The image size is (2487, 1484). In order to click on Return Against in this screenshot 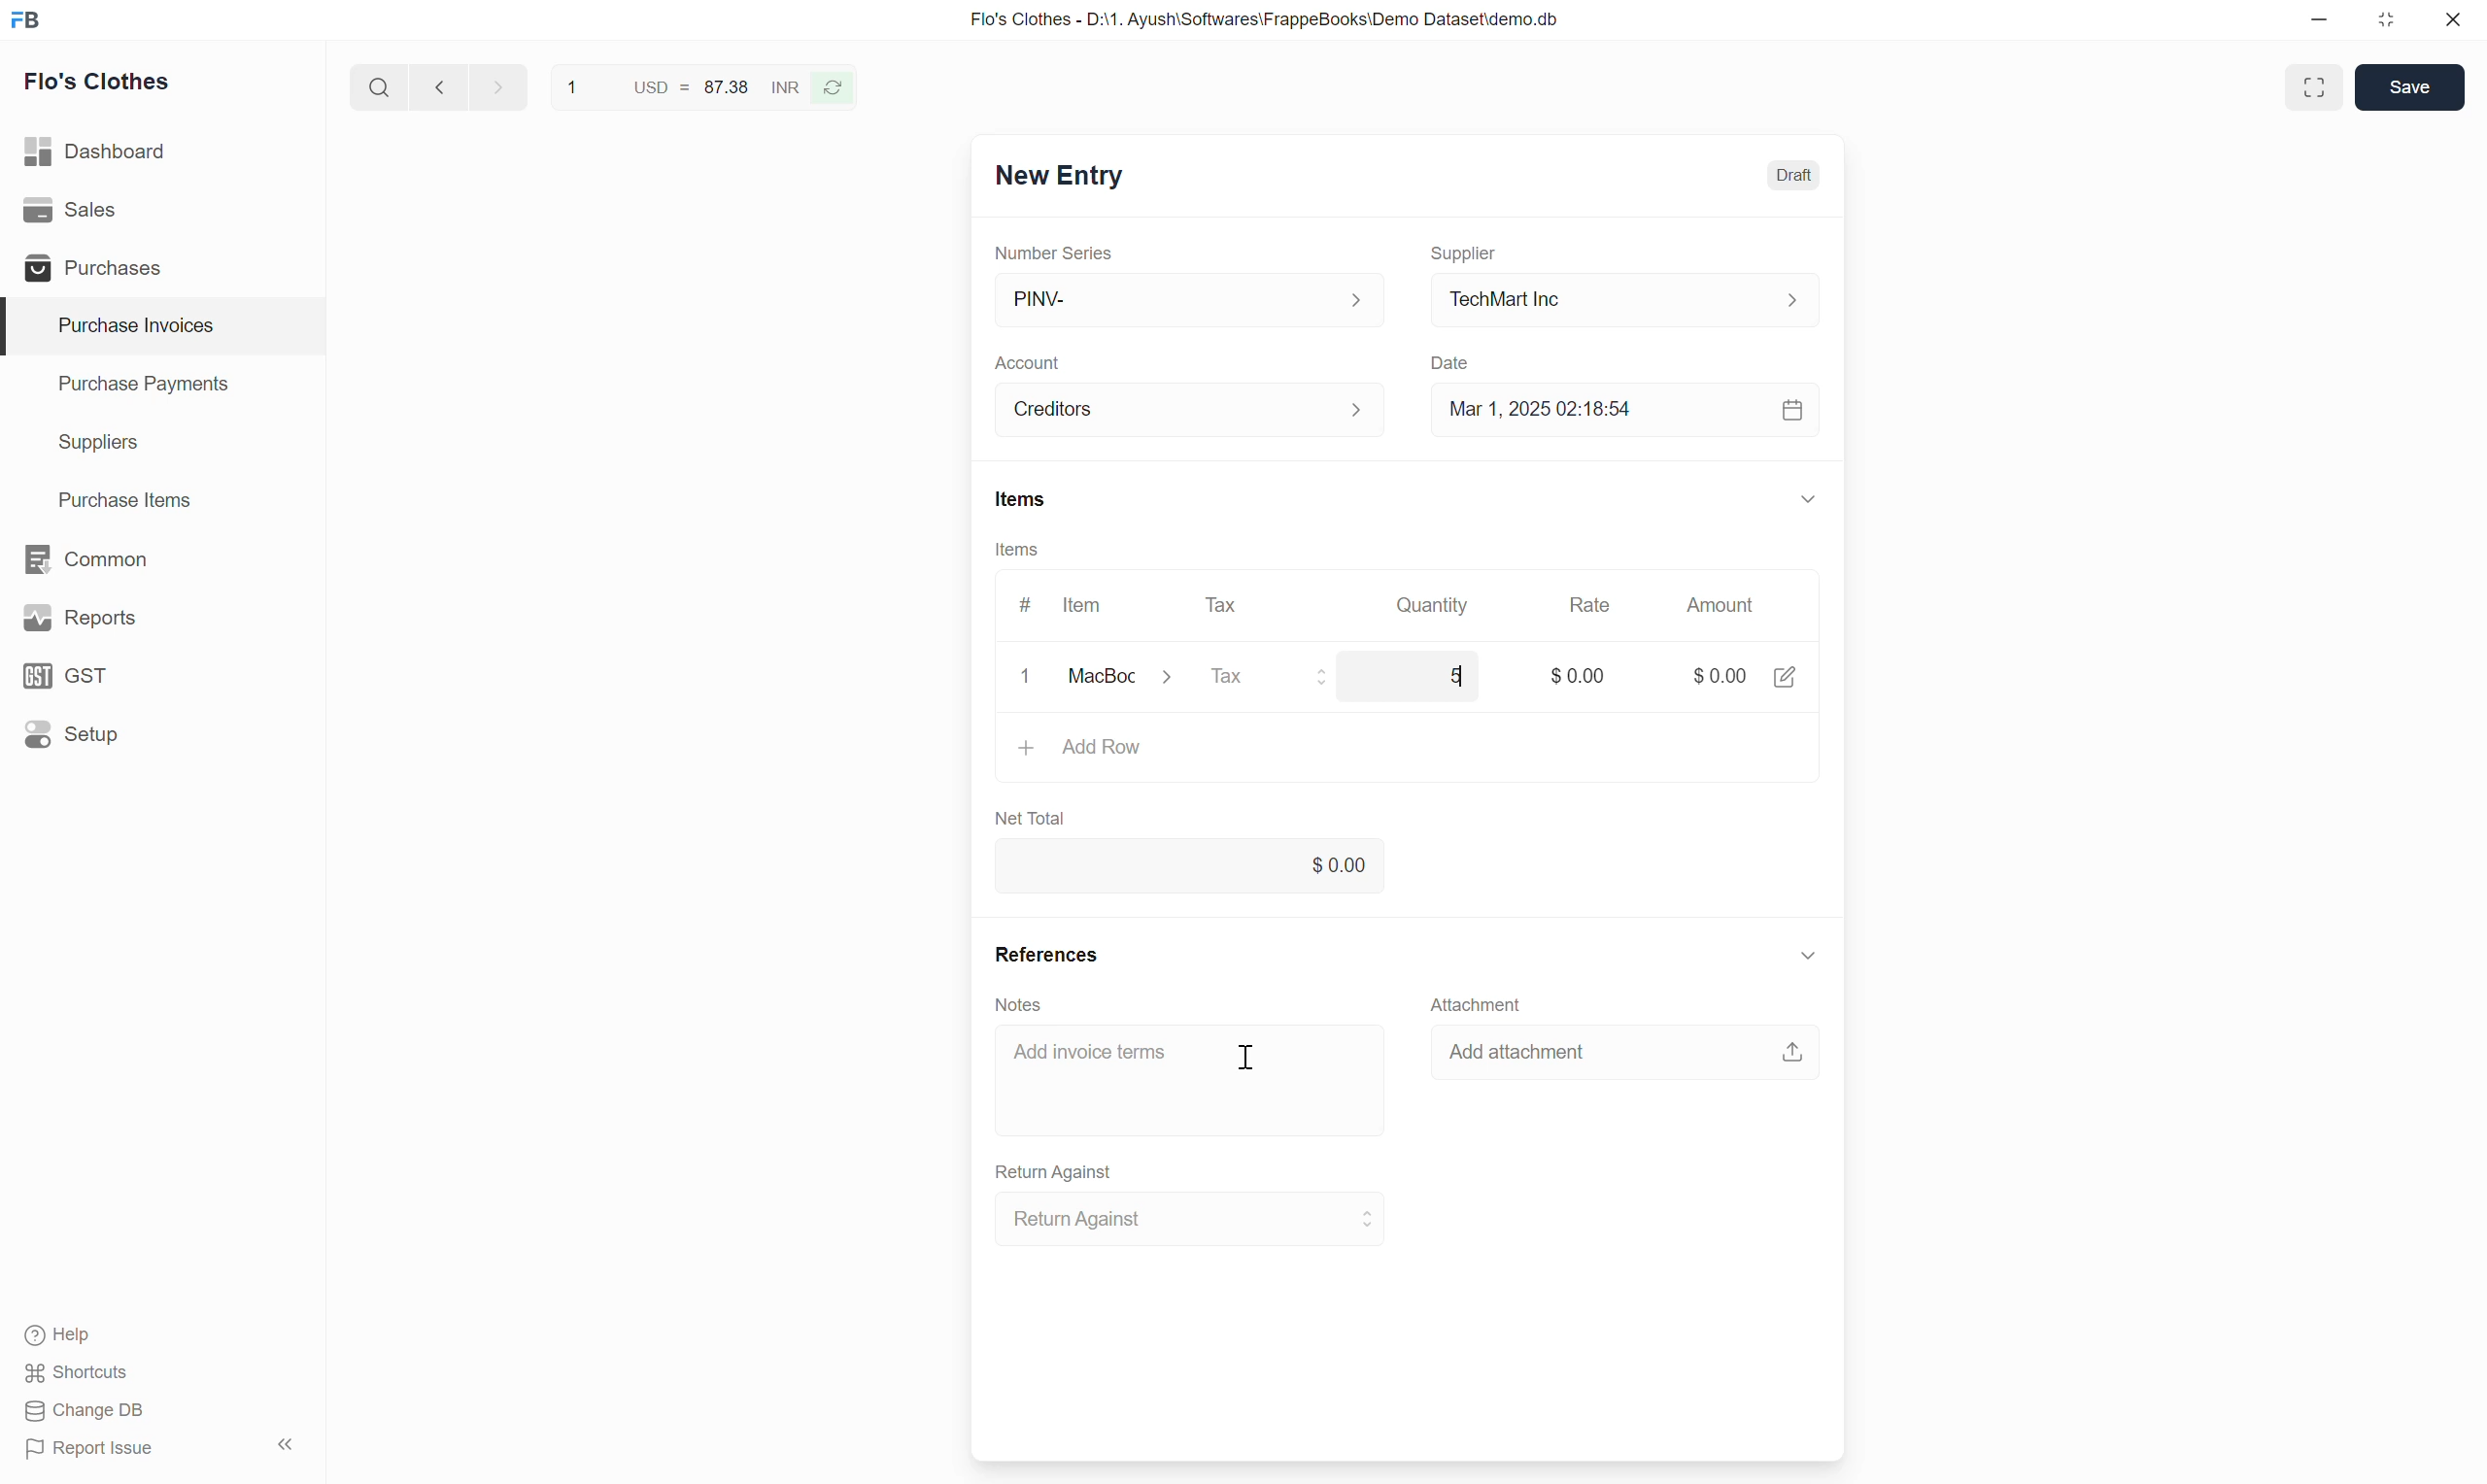, I will do `click(1055, 1173)`.